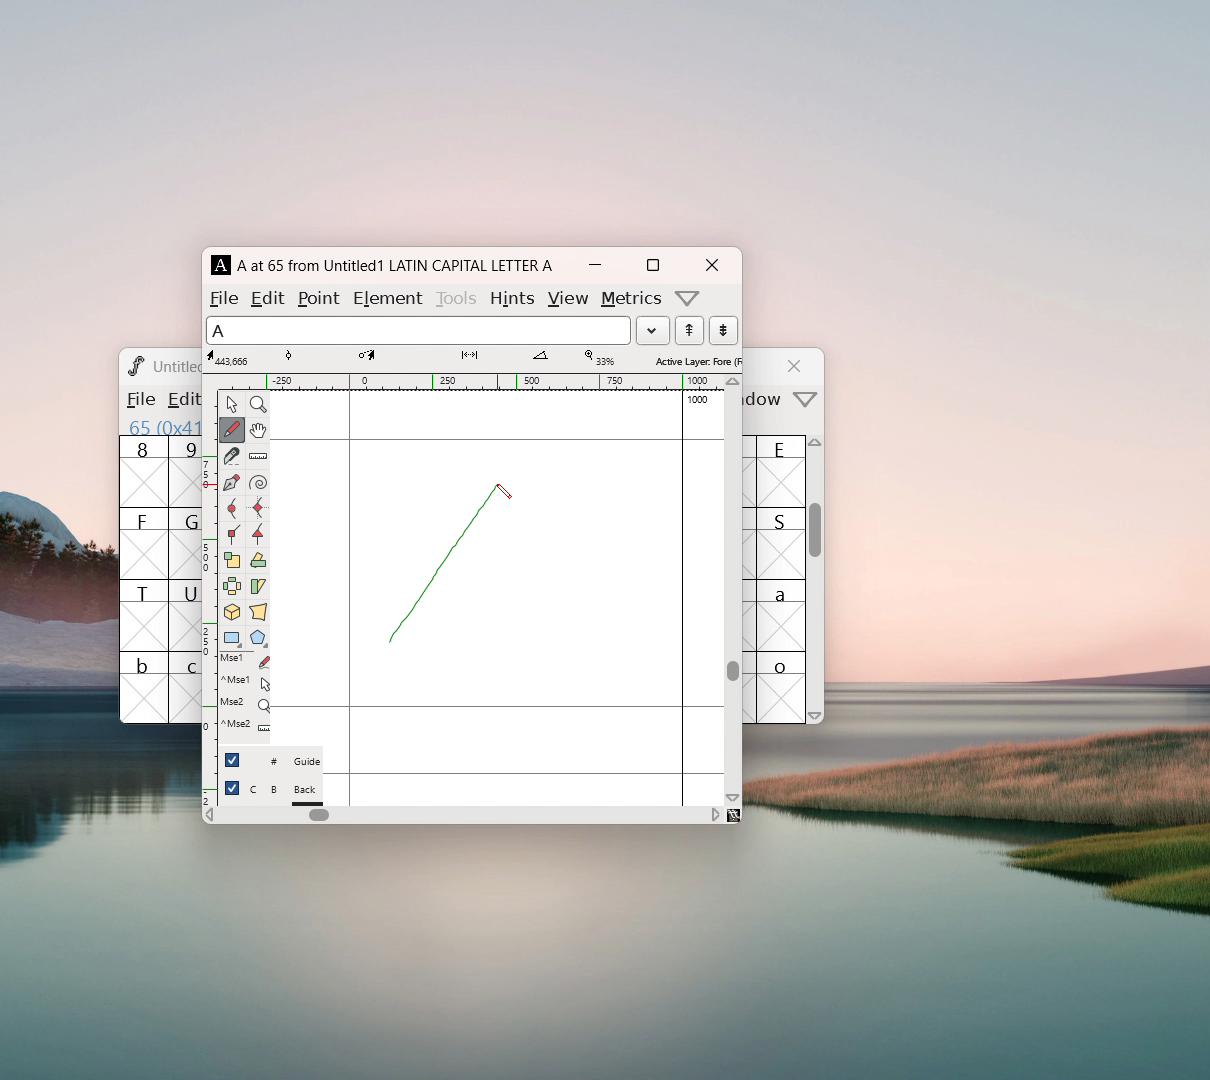 This screenshot has width=1210, height=1080. What do you see at coordinates (734, 382) in the screenshot?
I see `scroll up` at bounding box center [734, 382].